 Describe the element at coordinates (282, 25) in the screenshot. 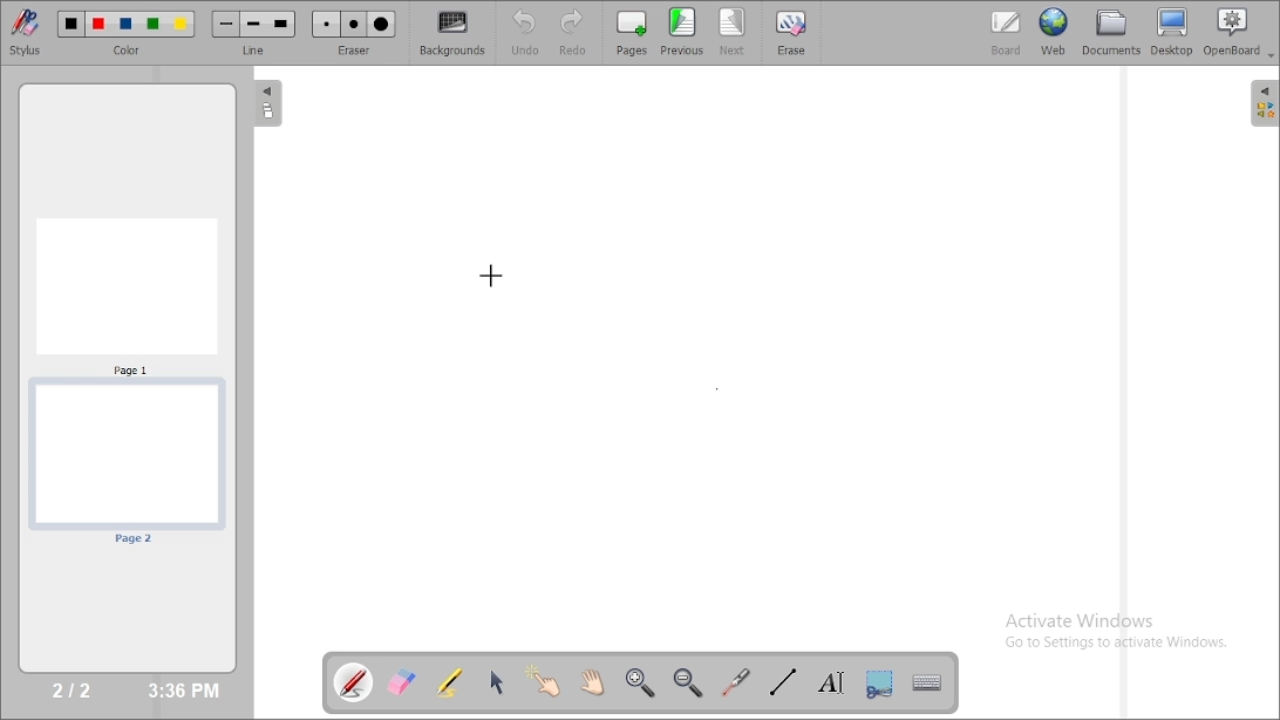

I see `Large line` at that location.